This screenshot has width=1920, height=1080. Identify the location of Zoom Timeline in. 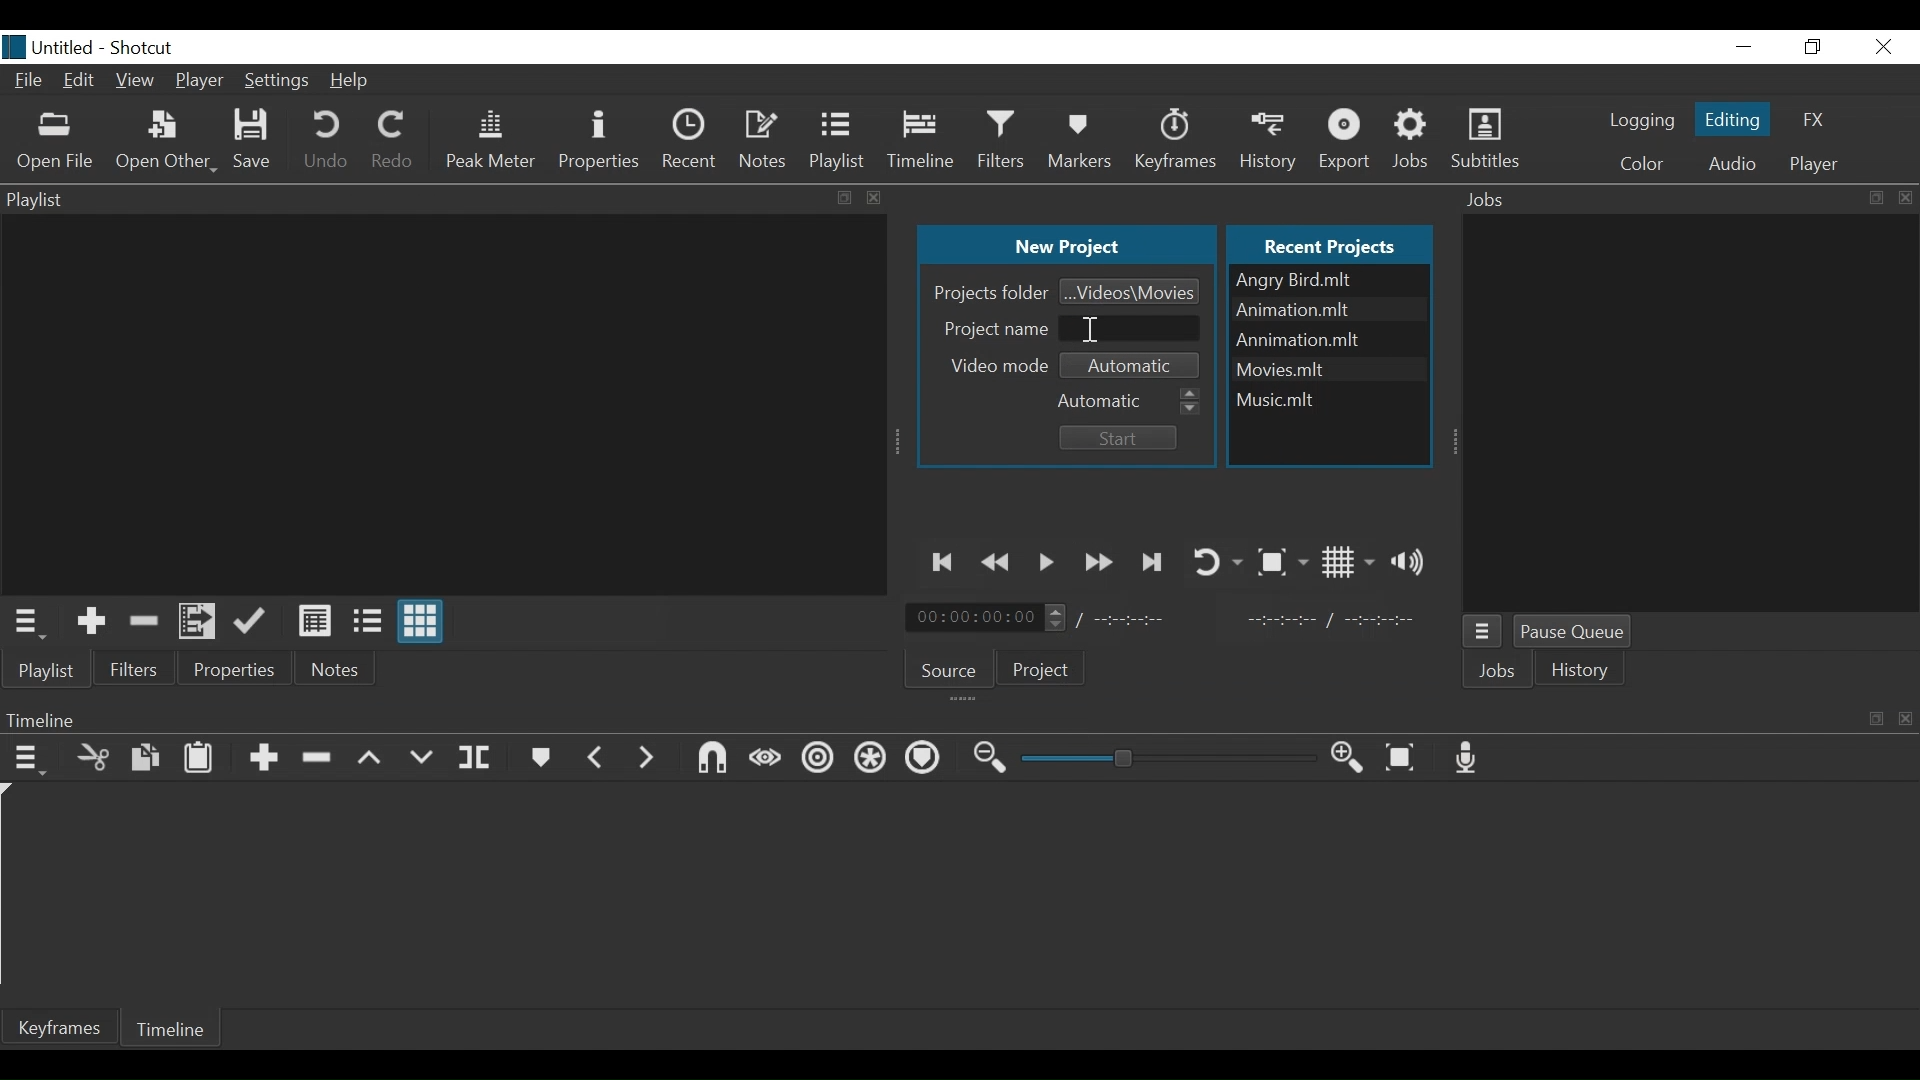
(1346, 758).